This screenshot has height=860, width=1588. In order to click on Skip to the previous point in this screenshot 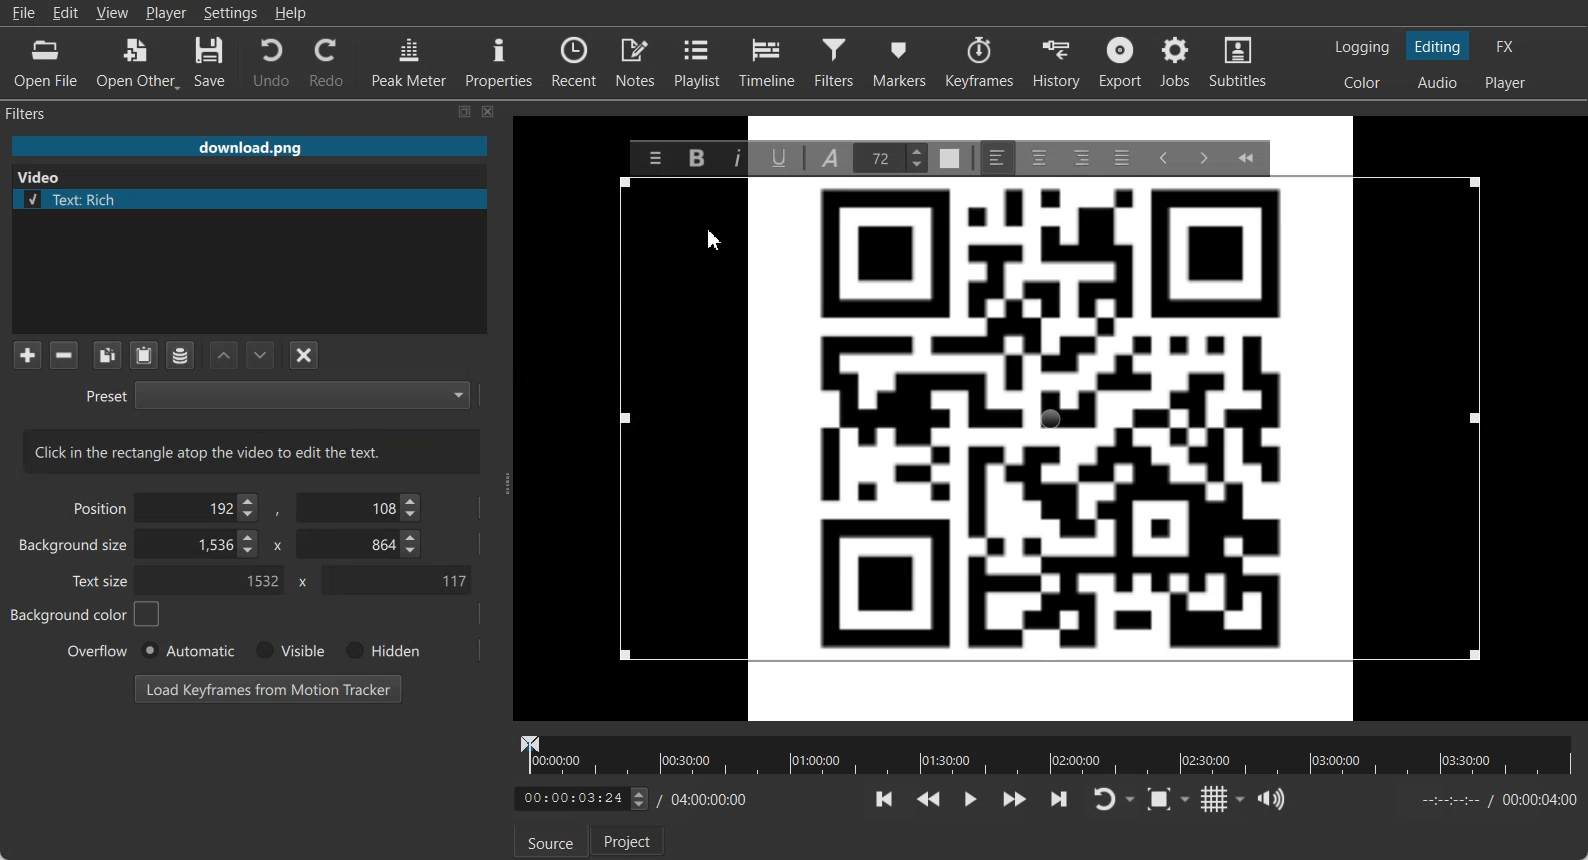, I will do `click(885, 798)`.